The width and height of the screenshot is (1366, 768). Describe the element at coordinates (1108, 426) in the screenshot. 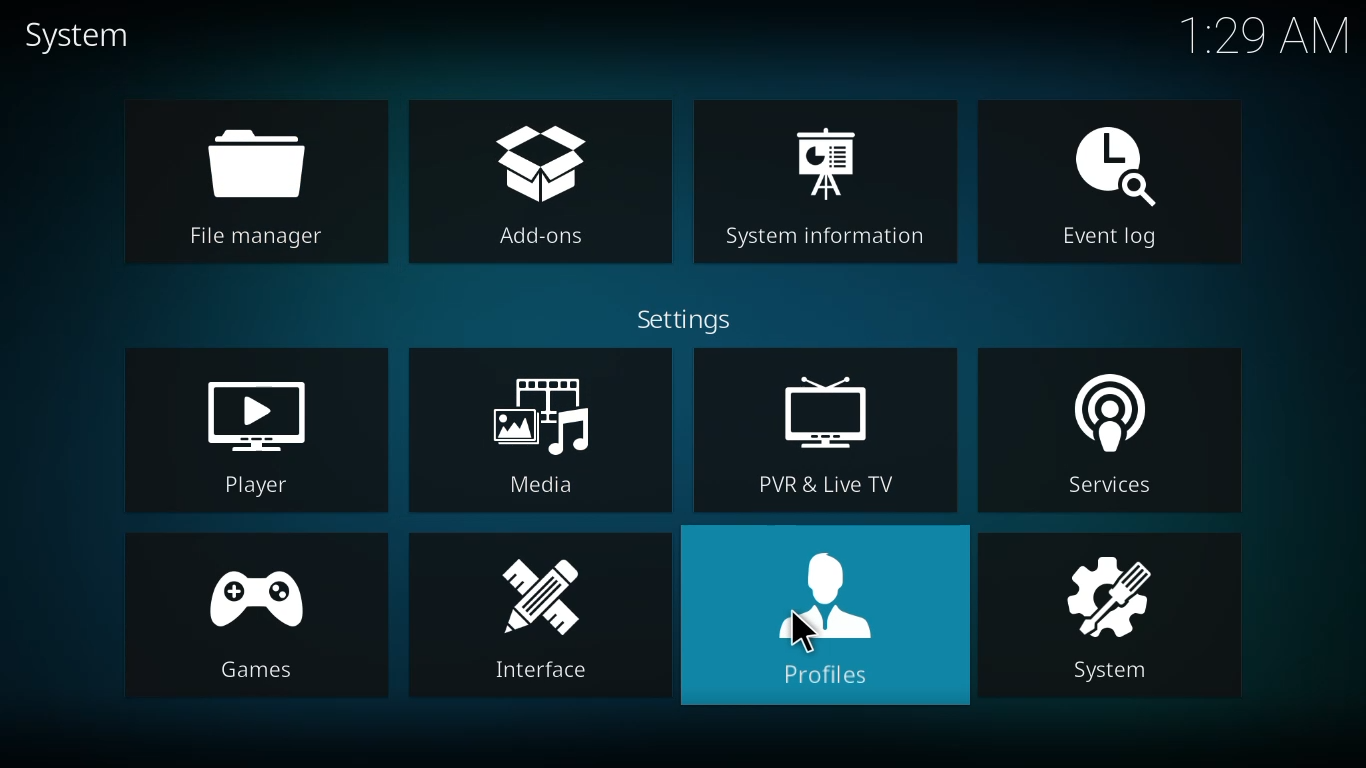

I see `services` at that location.